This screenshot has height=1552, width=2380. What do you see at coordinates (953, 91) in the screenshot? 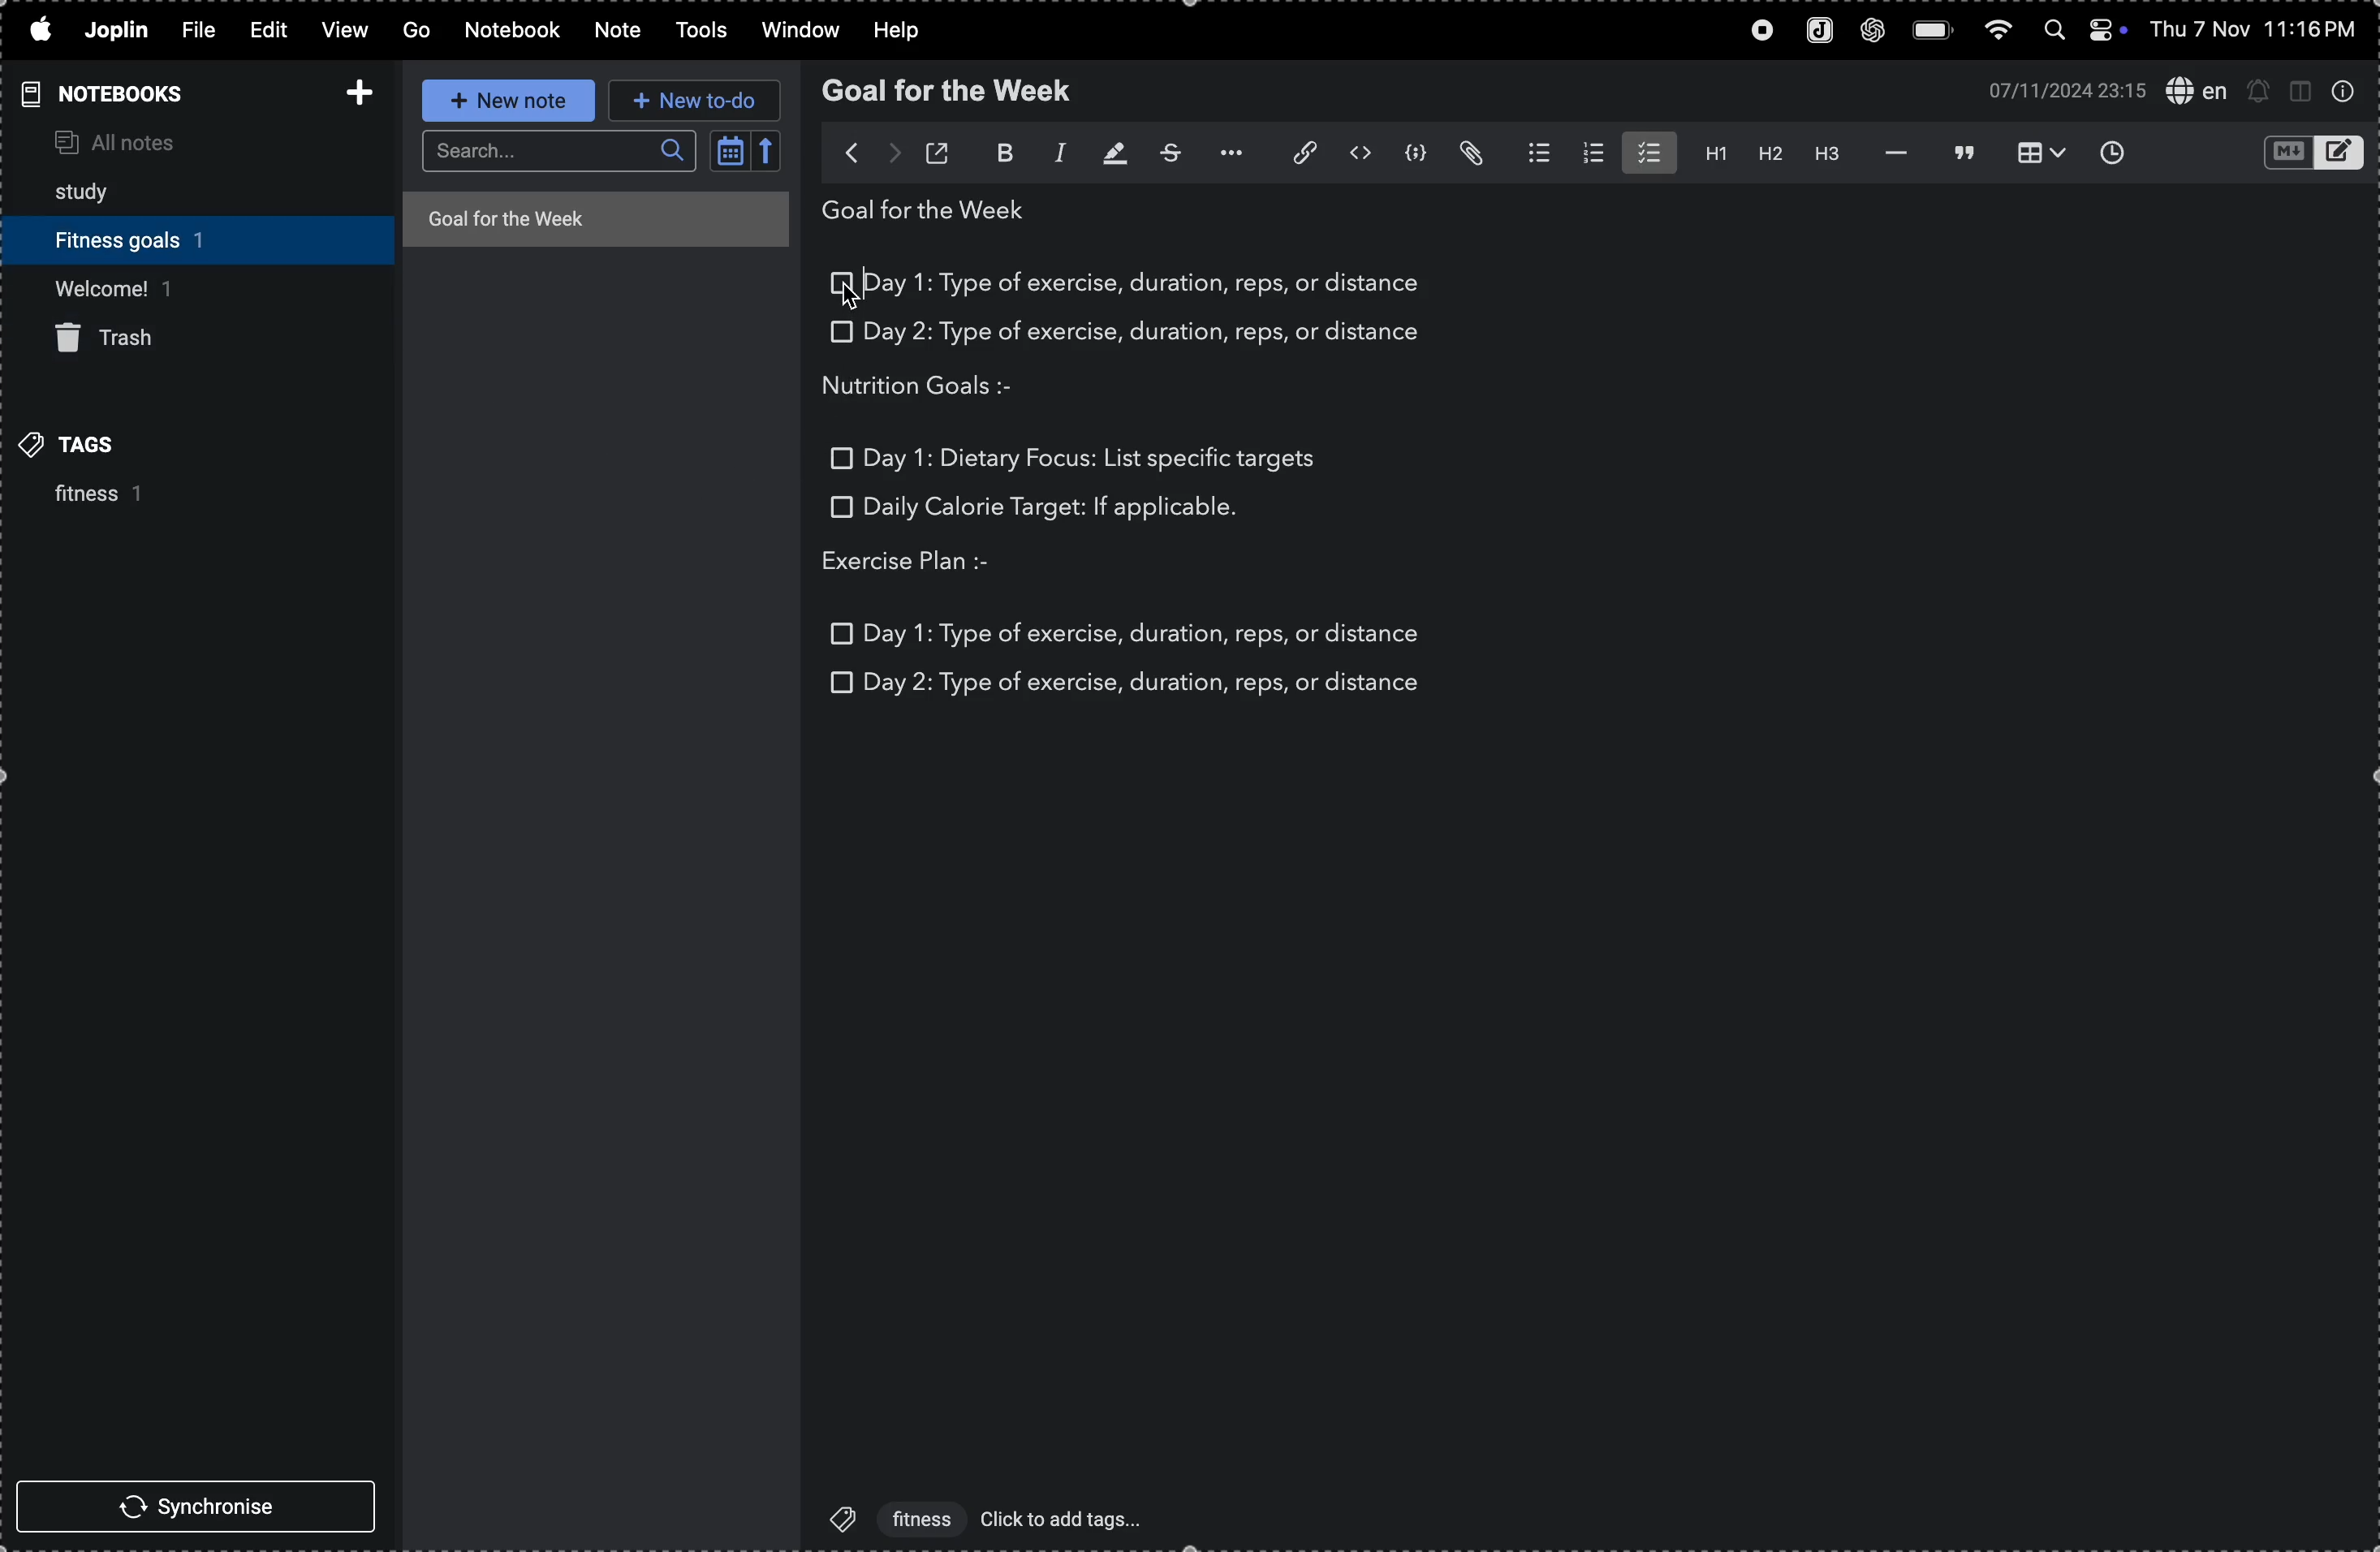
I see `goal for the week` at bounding box center [953, 91].